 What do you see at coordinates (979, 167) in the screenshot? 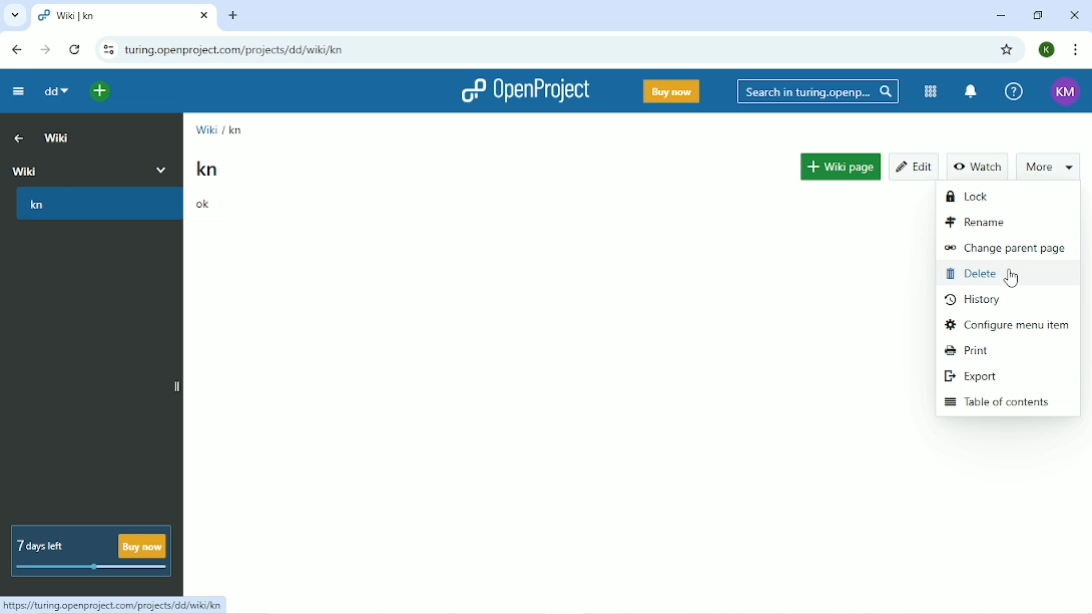
I see `Watch` at bounding box center [979, 167].